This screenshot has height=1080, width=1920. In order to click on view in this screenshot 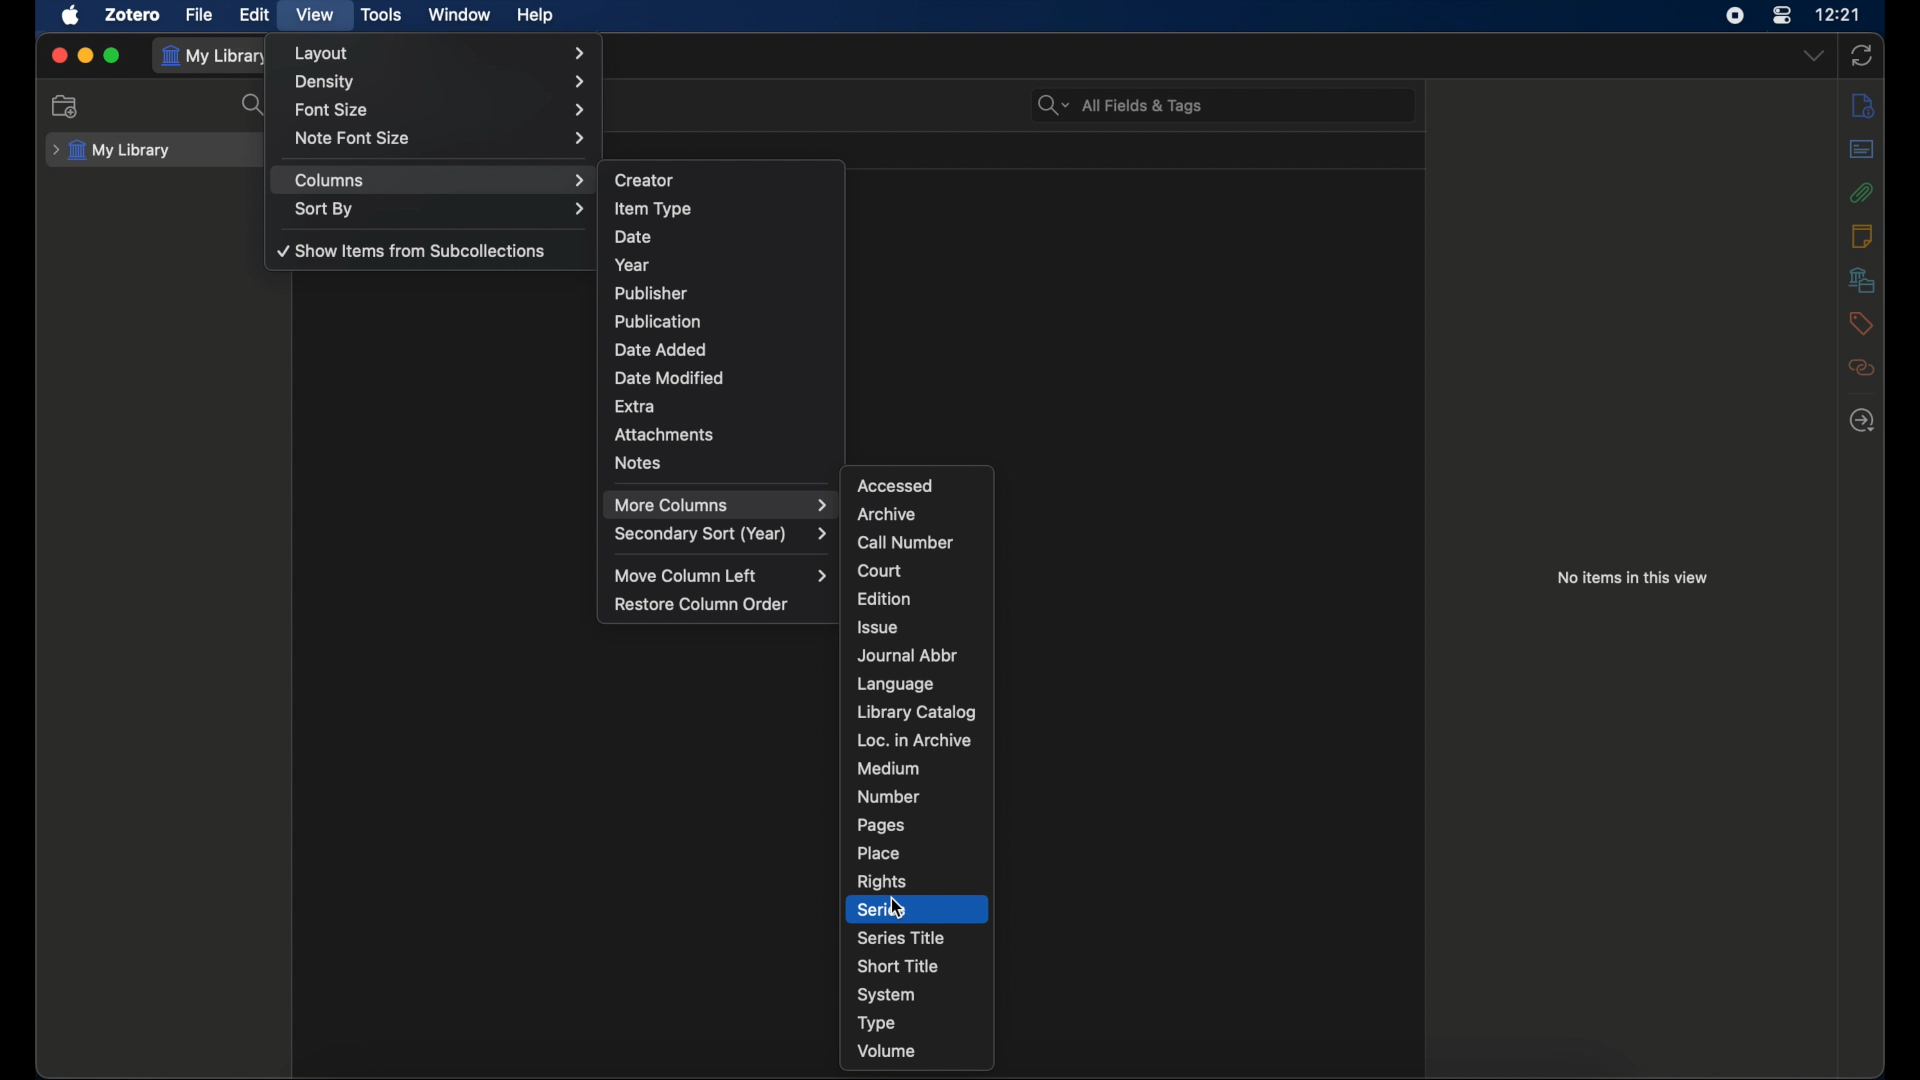, I will do `click(316, 15)`.